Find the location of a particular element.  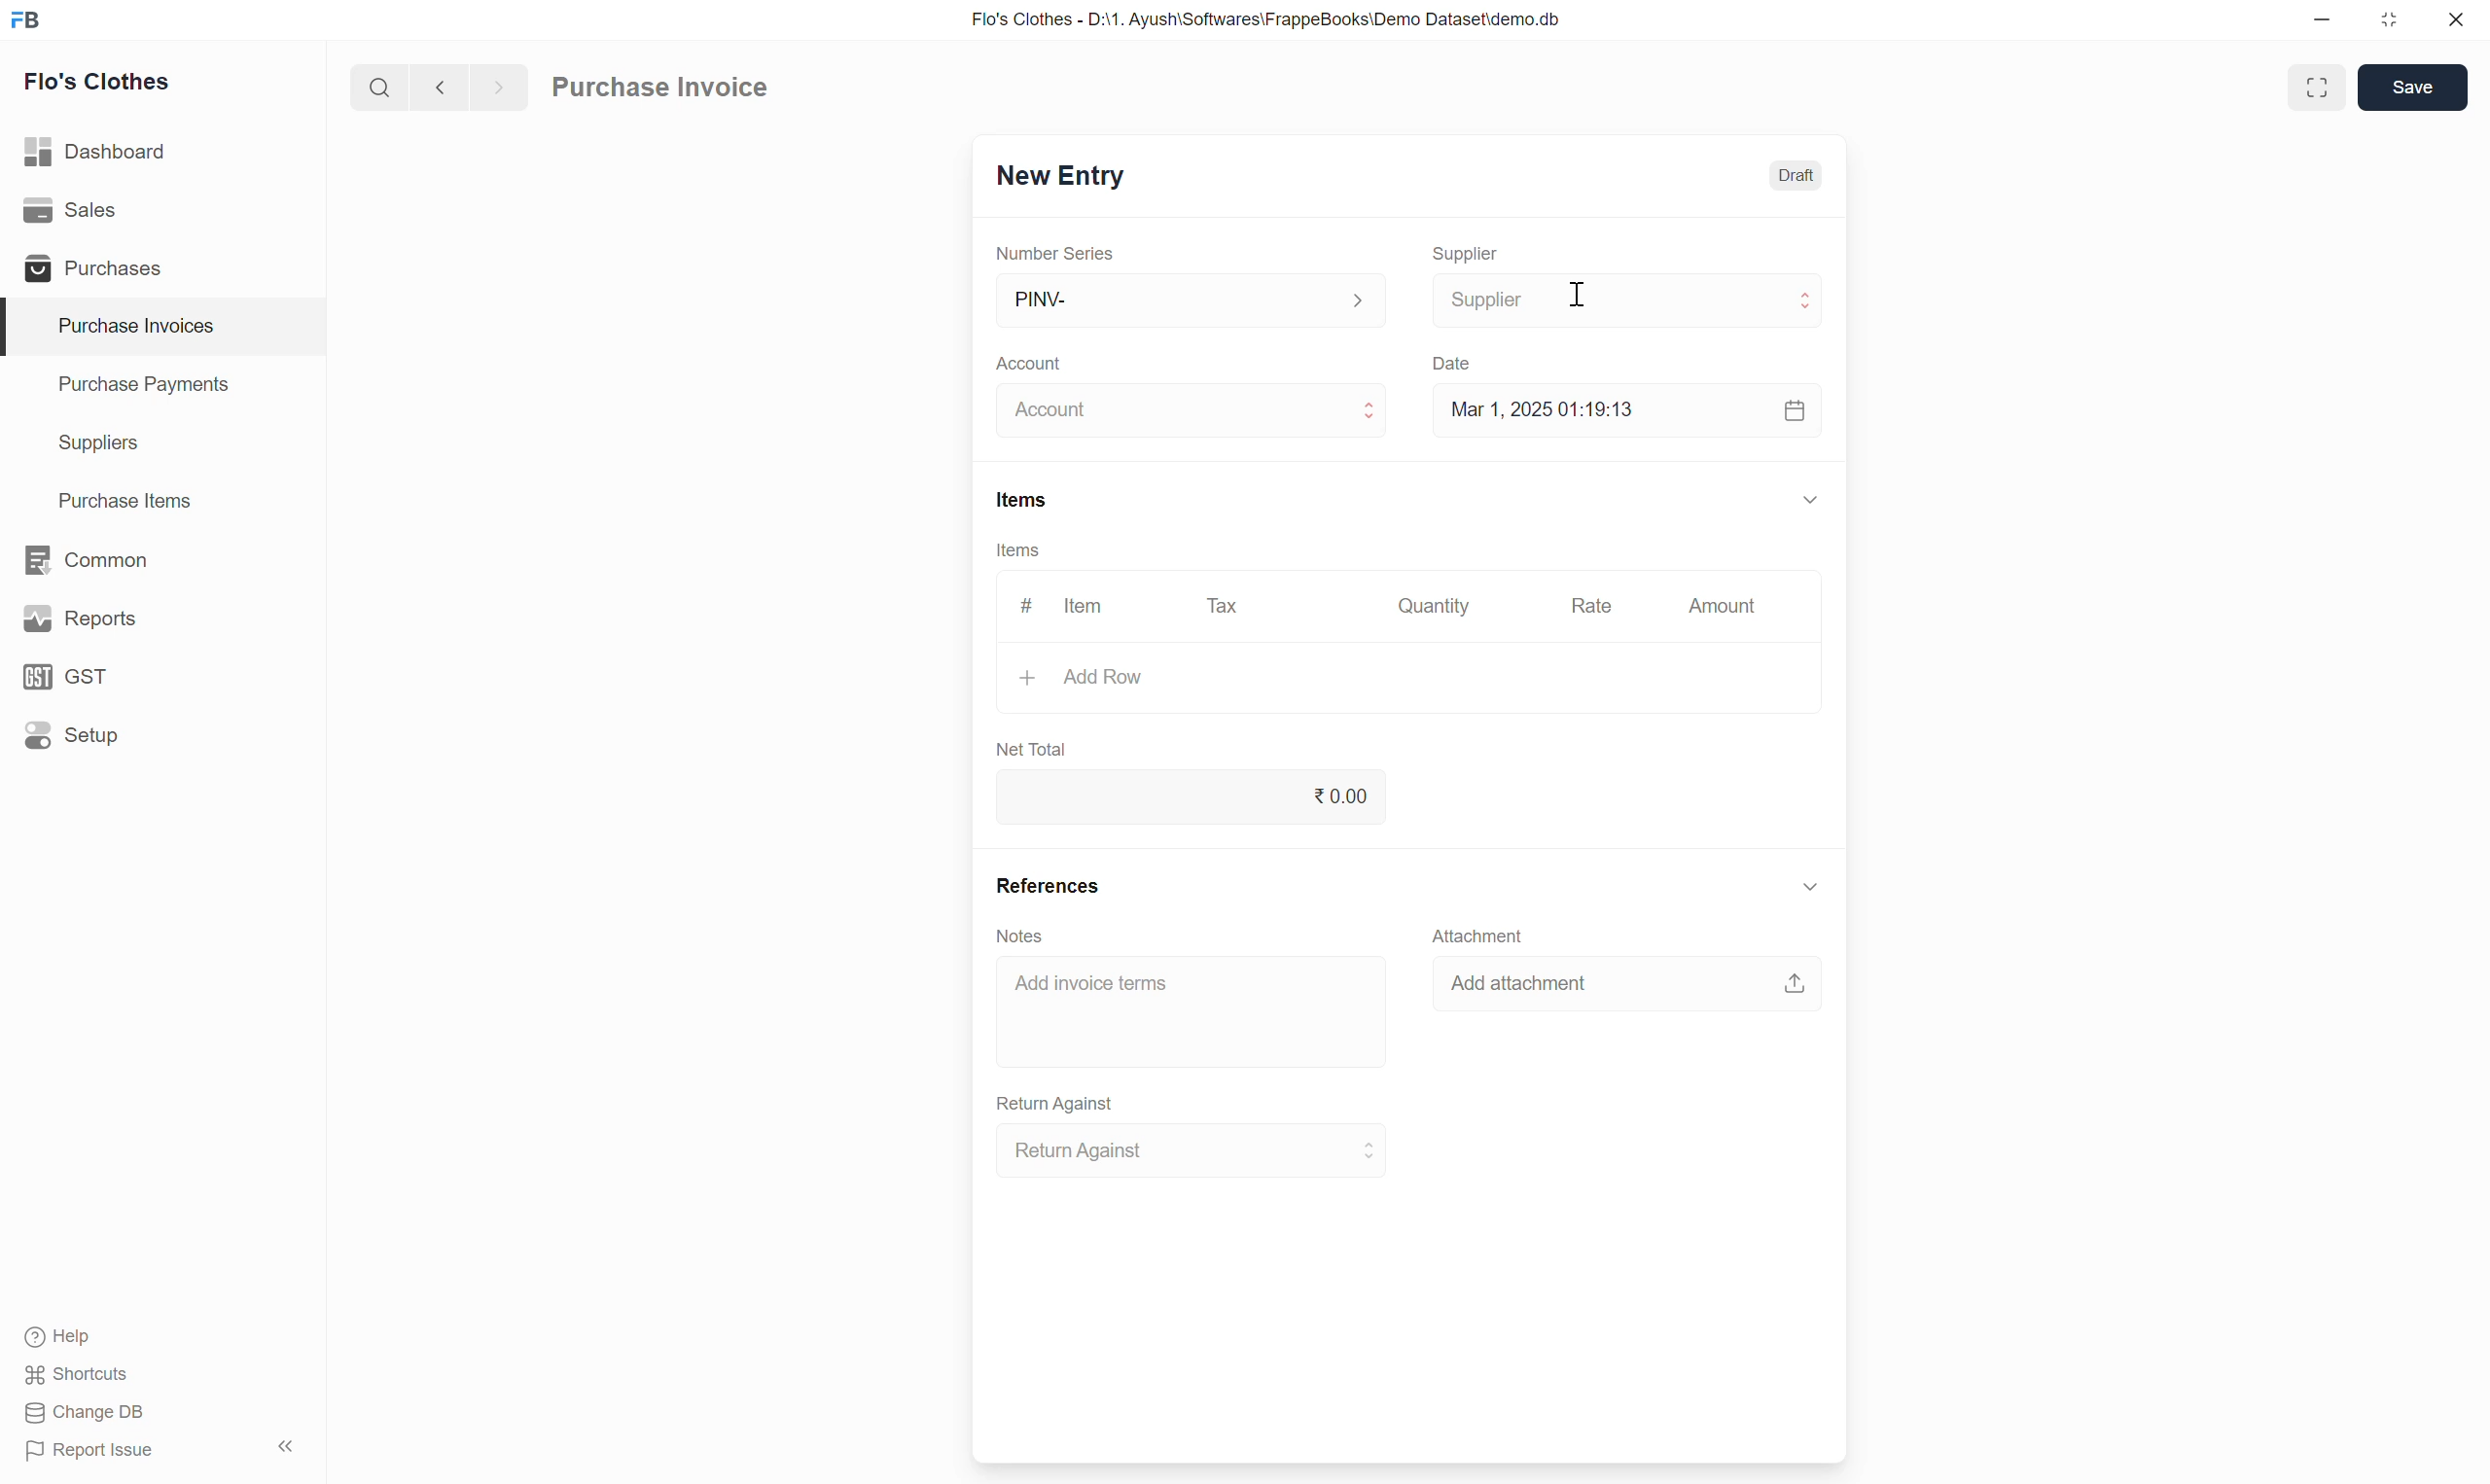

Save is located at coordinates (2411, 86).